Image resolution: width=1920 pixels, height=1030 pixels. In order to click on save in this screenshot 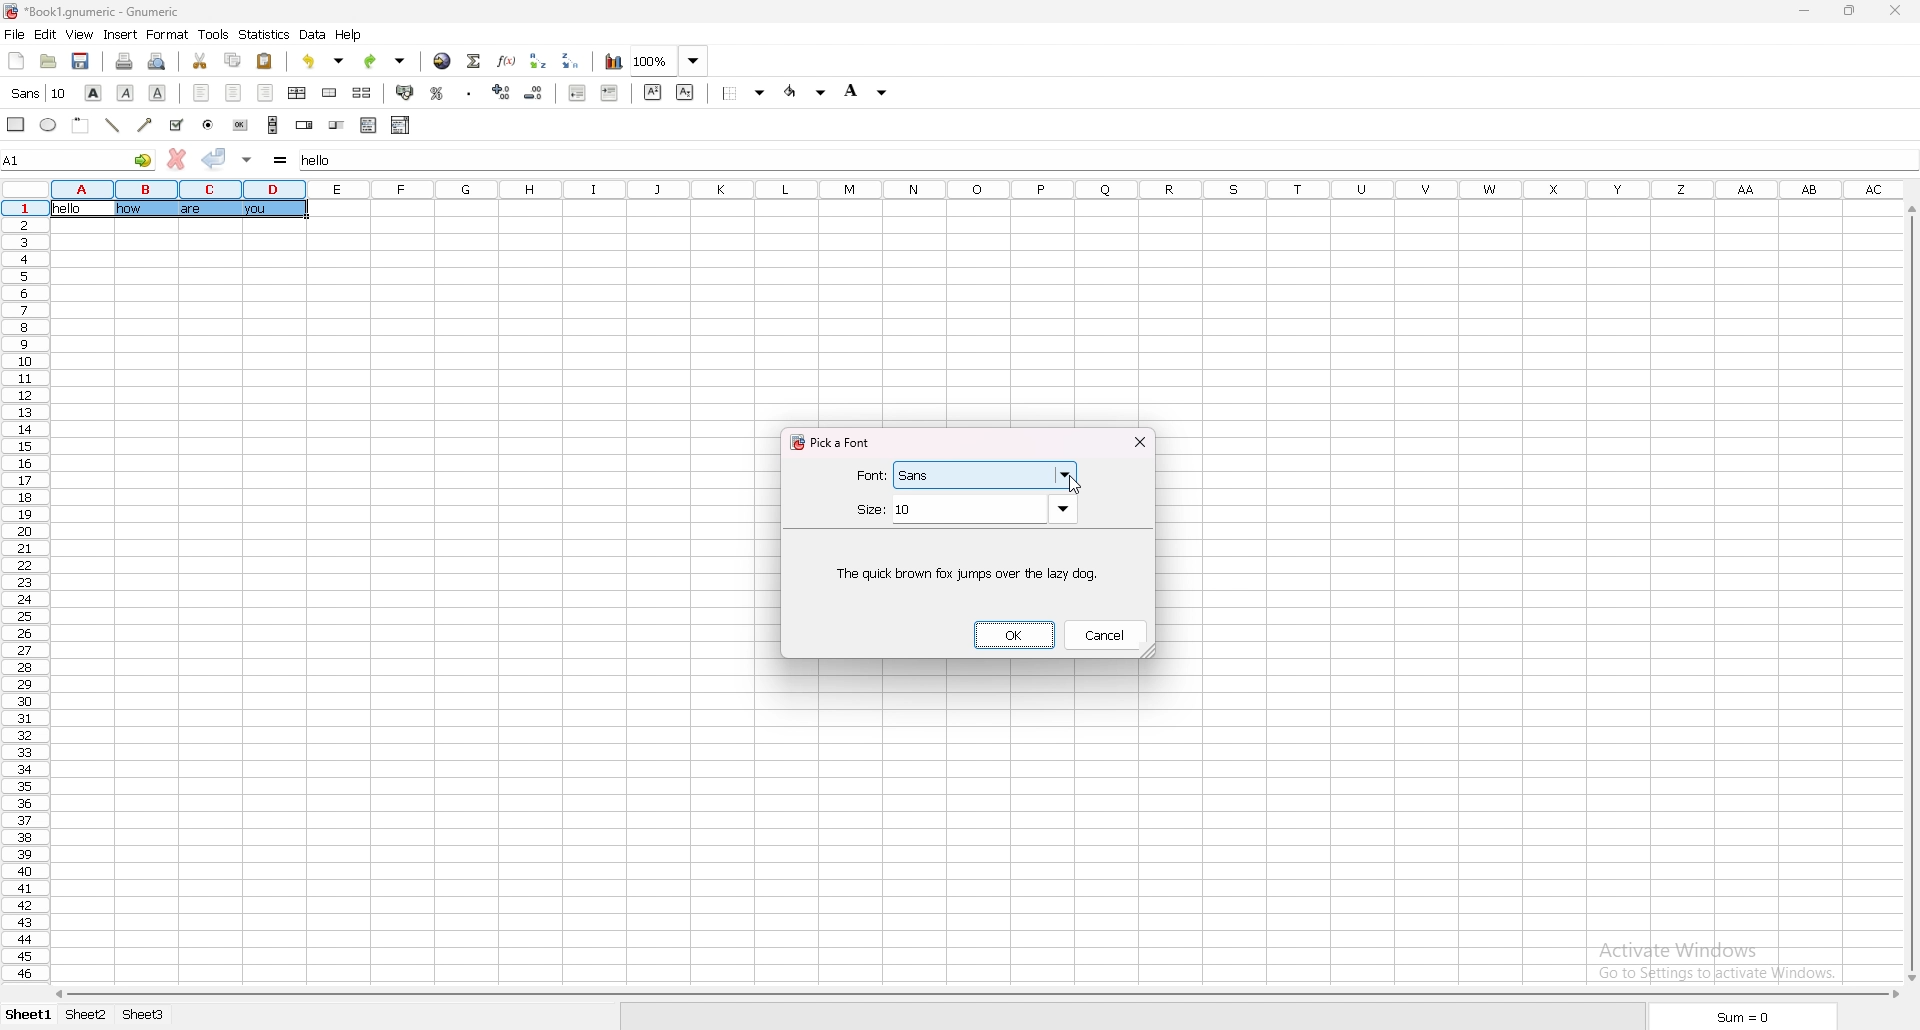, I will do `click(82, 61)`.